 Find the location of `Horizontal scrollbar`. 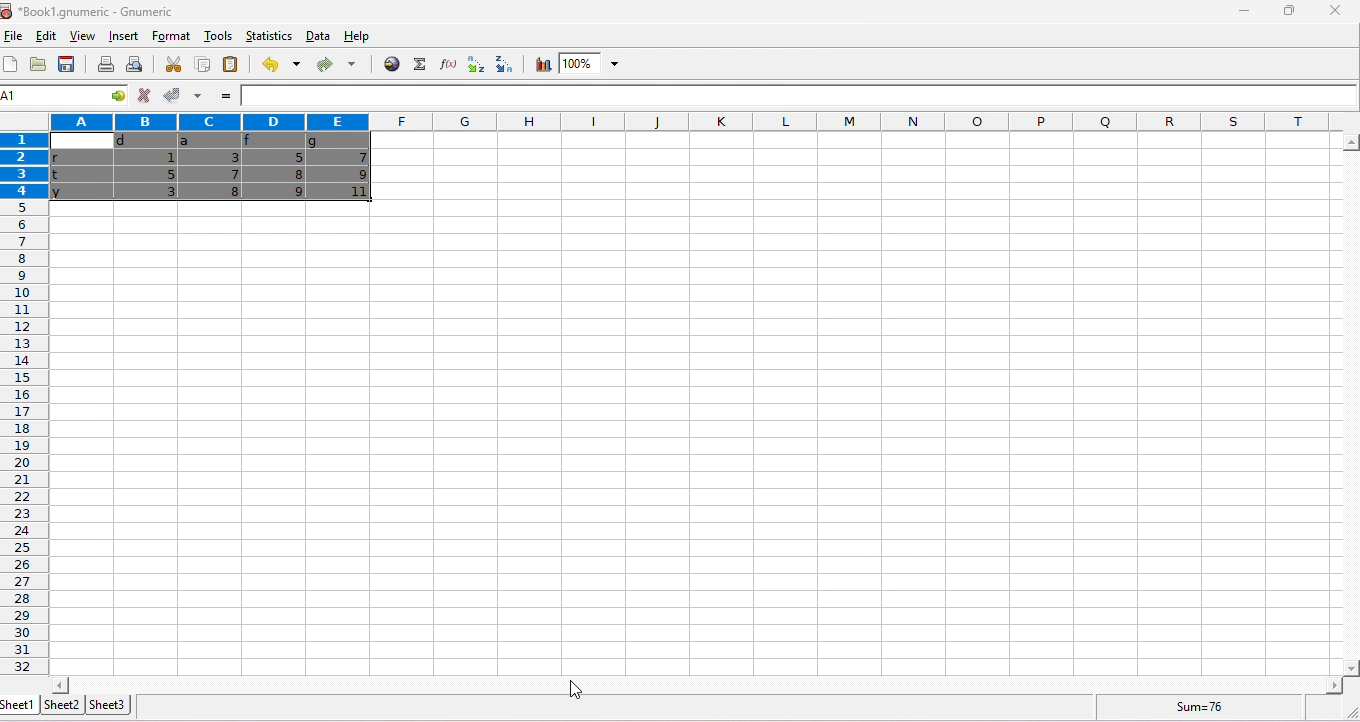

Horizontal scrollbar is located at coordinates (697, 684).